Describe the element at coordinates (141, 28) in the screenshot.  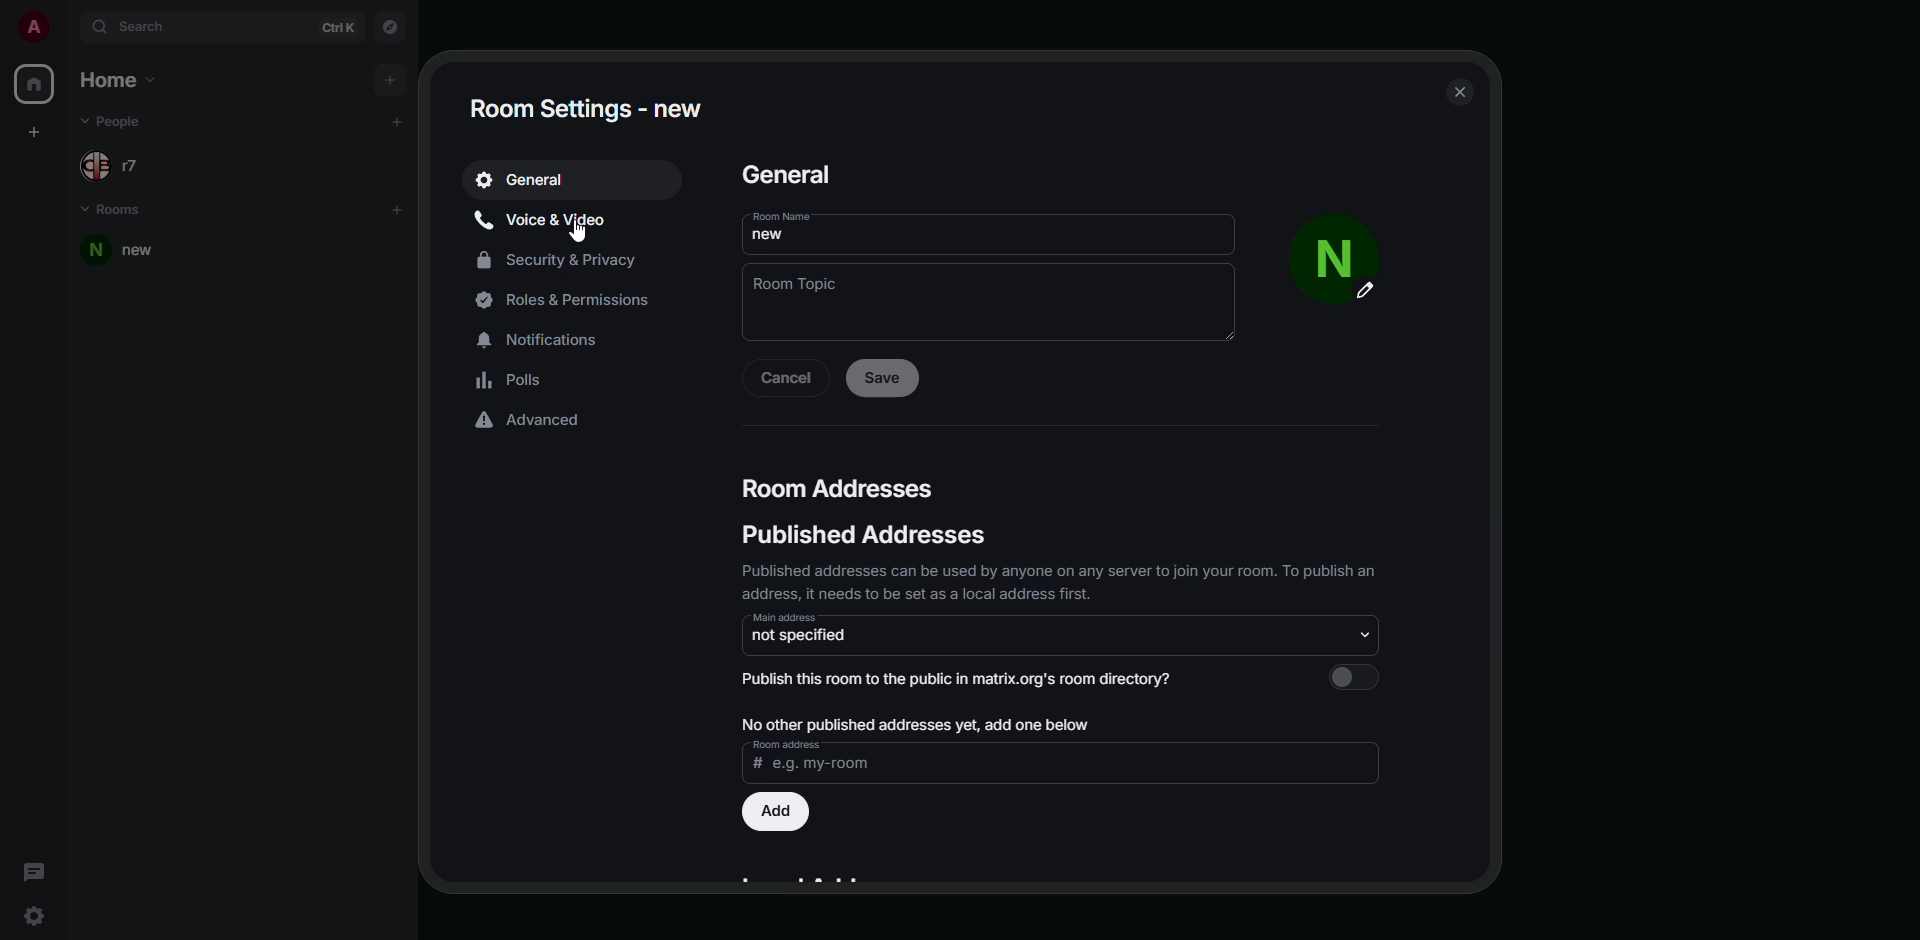
I see `search` at that location.